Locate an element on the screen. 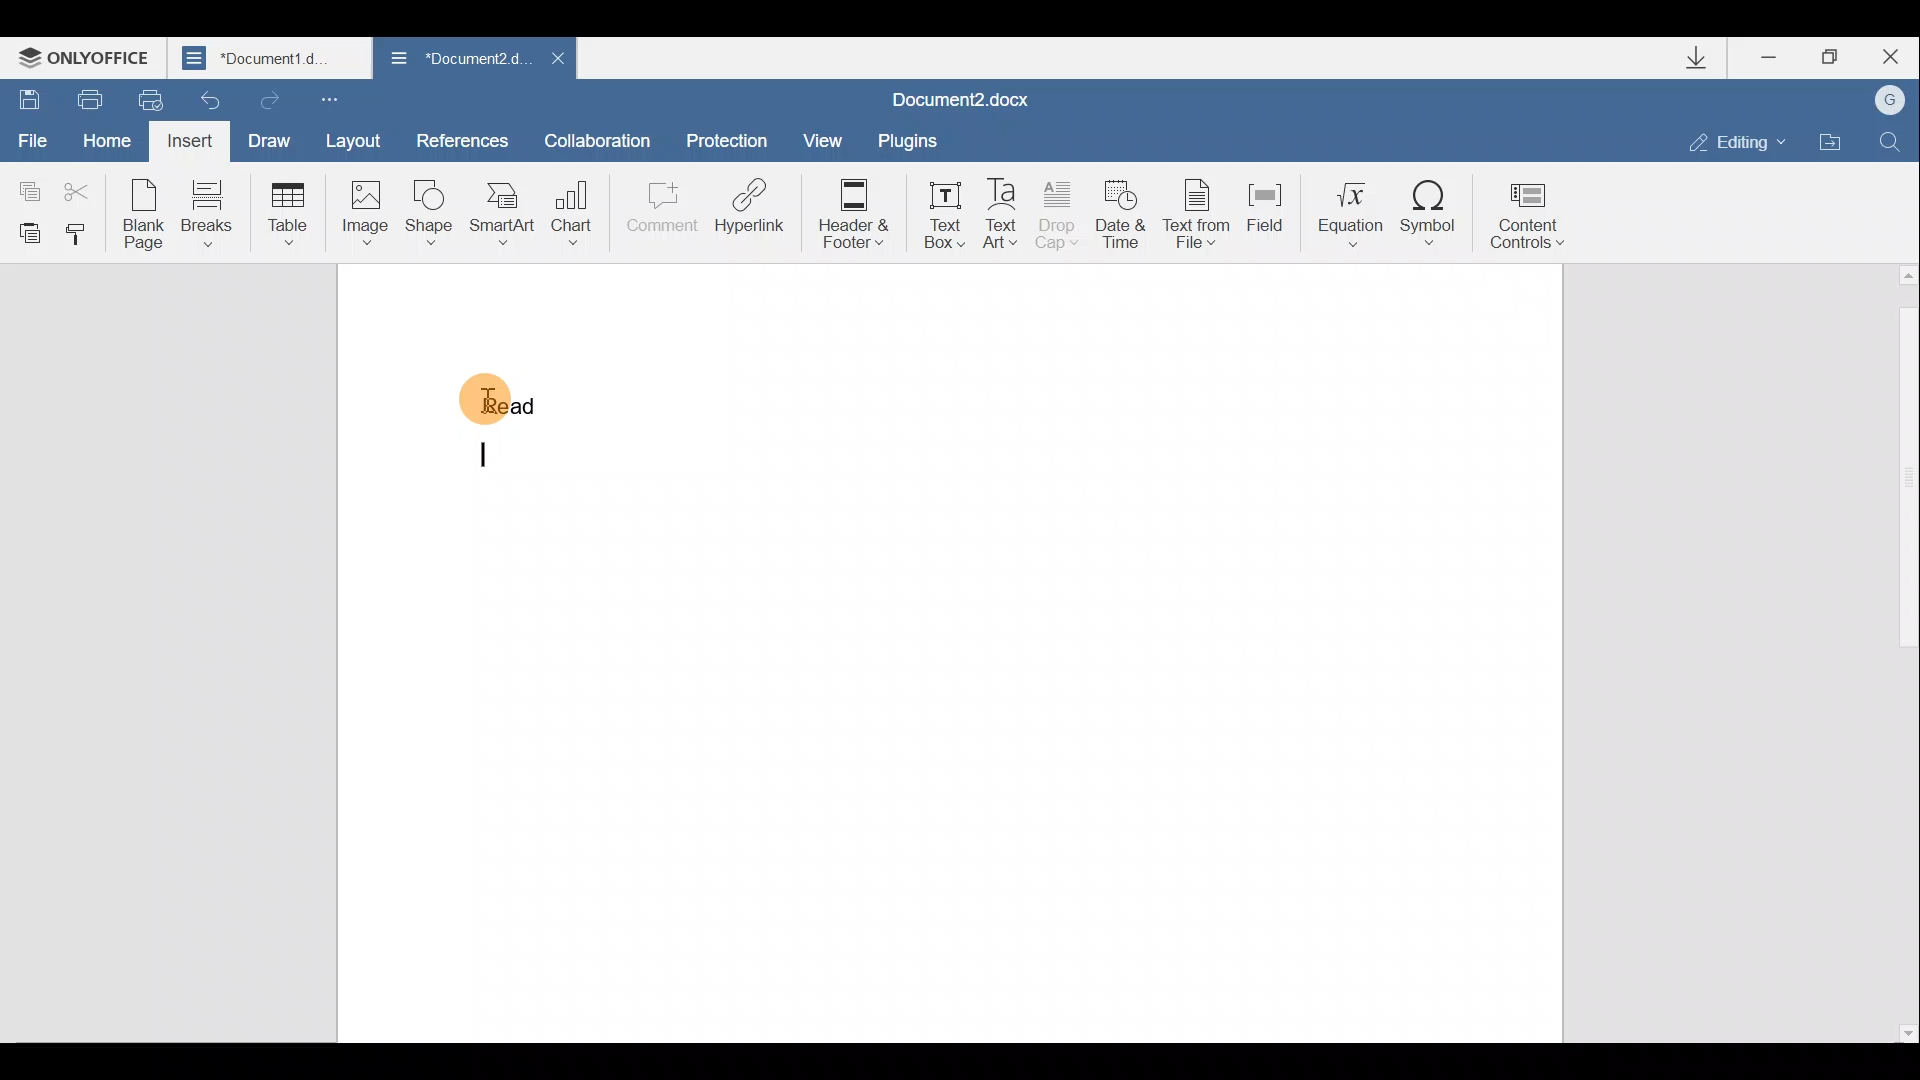  Save is located at coordinates (28, 93).